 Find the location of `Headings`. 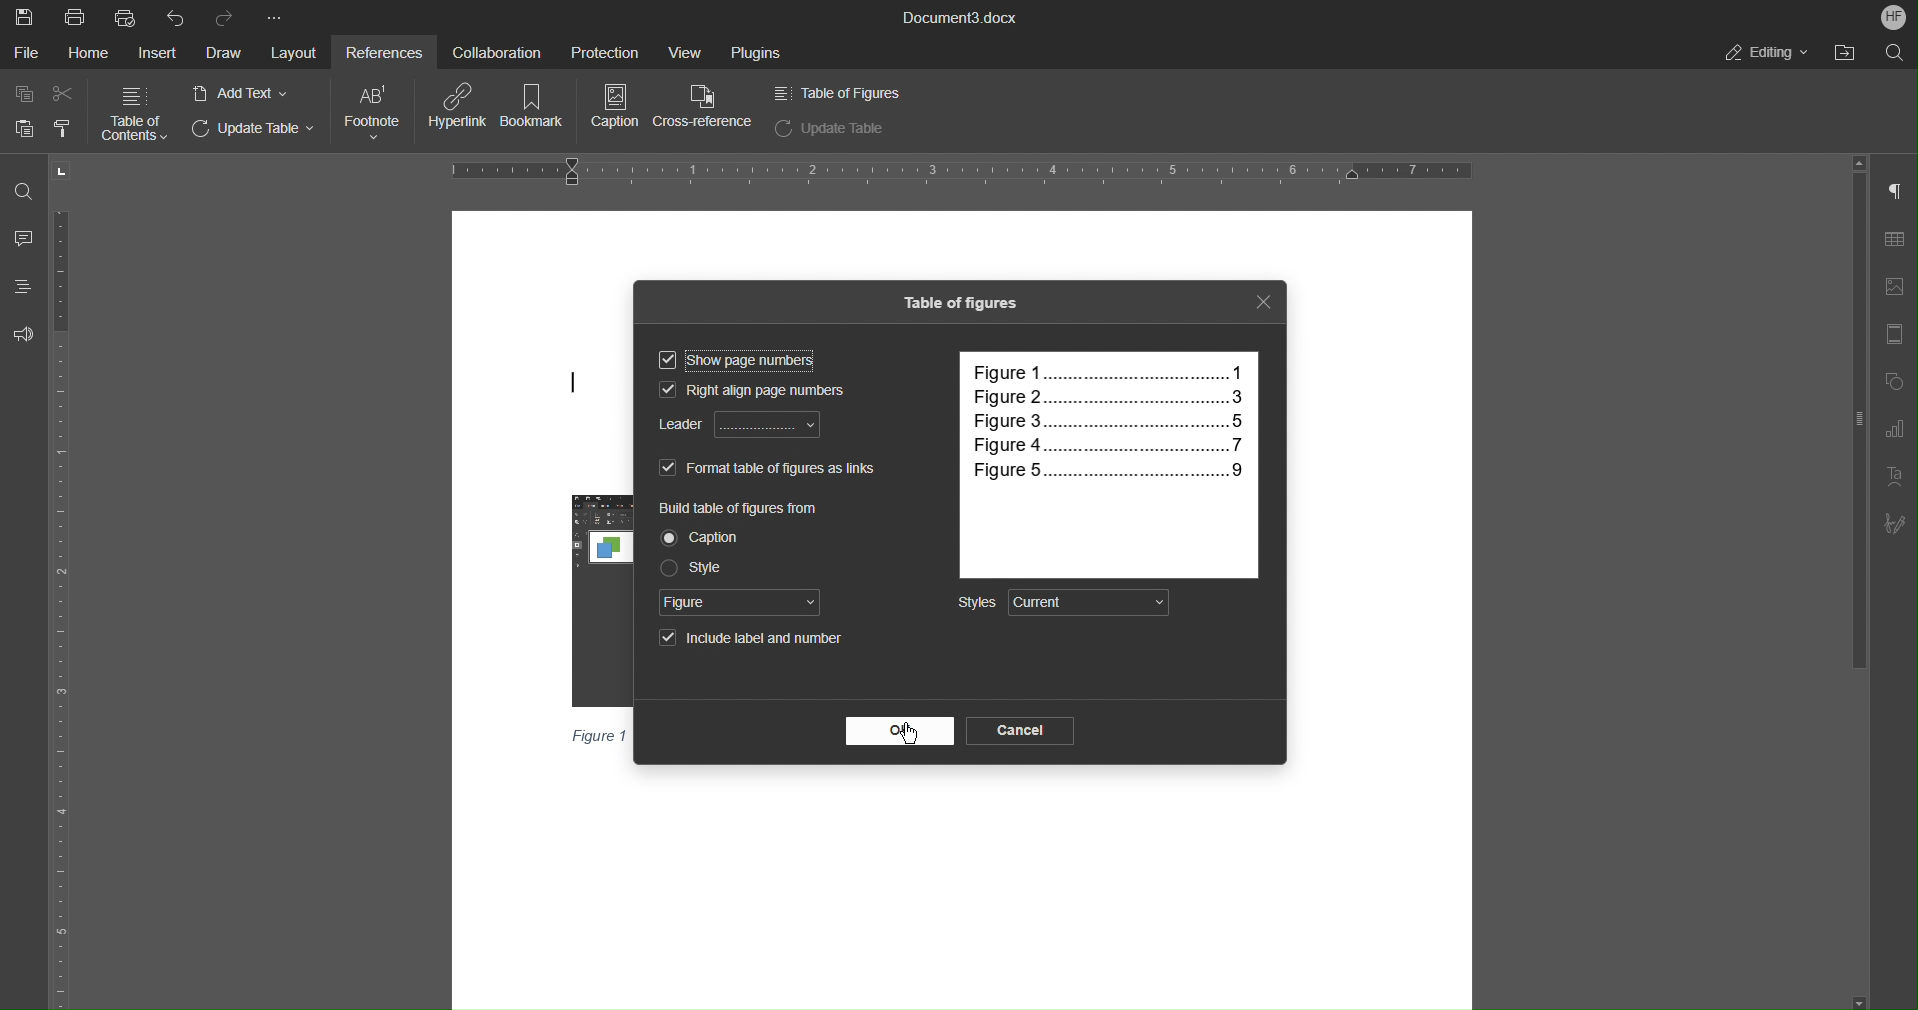

Headings is located at coordinates (20, 285).